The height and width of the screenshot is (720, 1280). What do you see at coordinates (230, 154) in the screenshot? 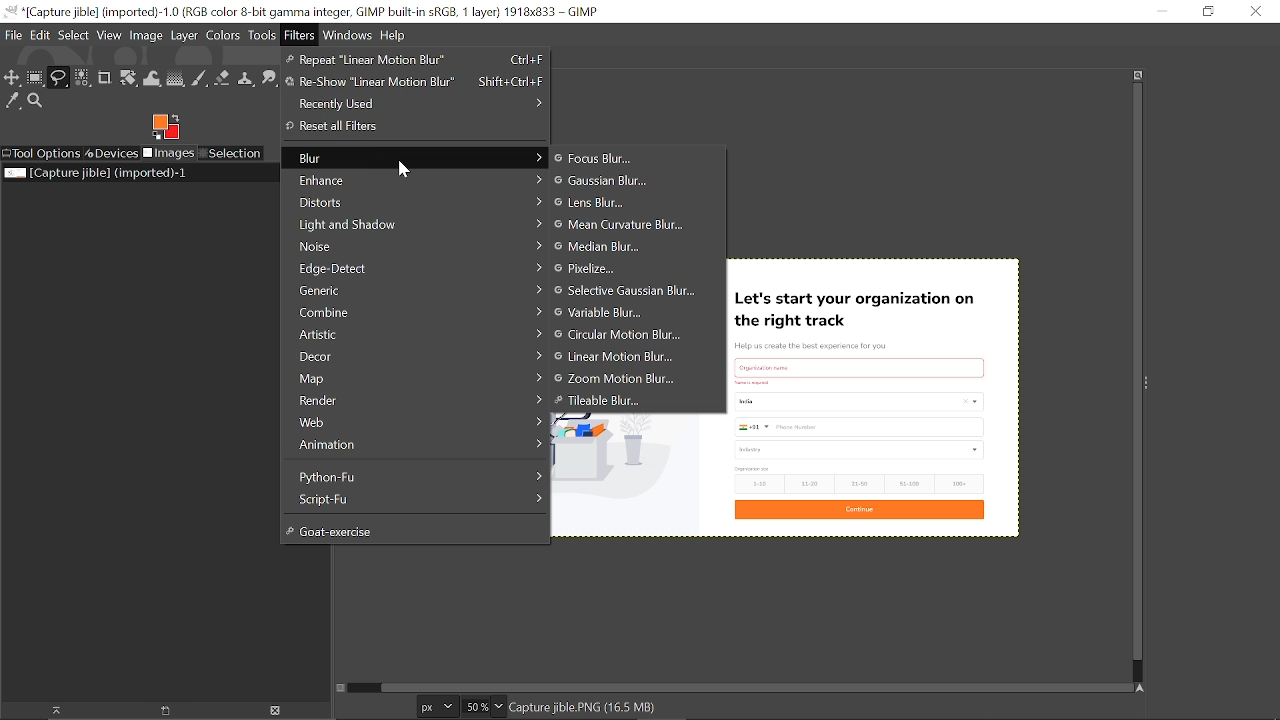
I see `Selection` at bounding box center [230, 154].